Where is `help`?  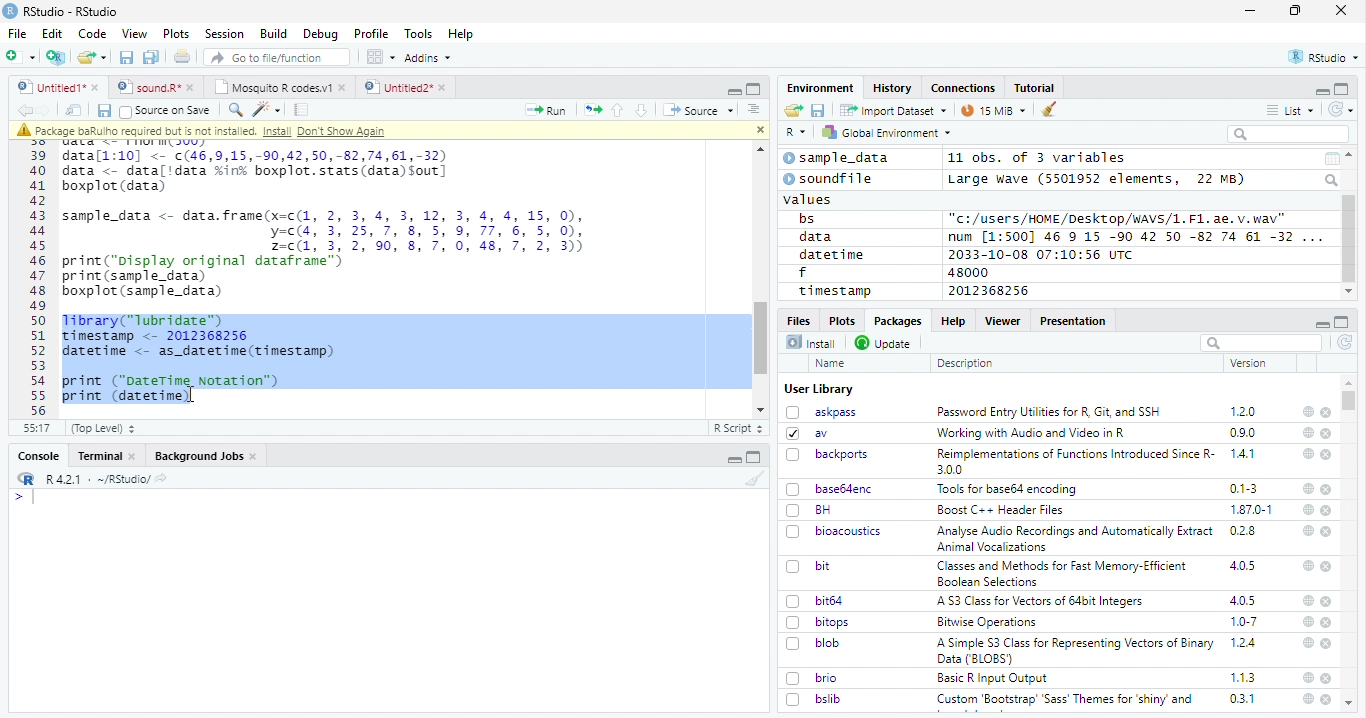 help is located at coordinates (1308, 677).